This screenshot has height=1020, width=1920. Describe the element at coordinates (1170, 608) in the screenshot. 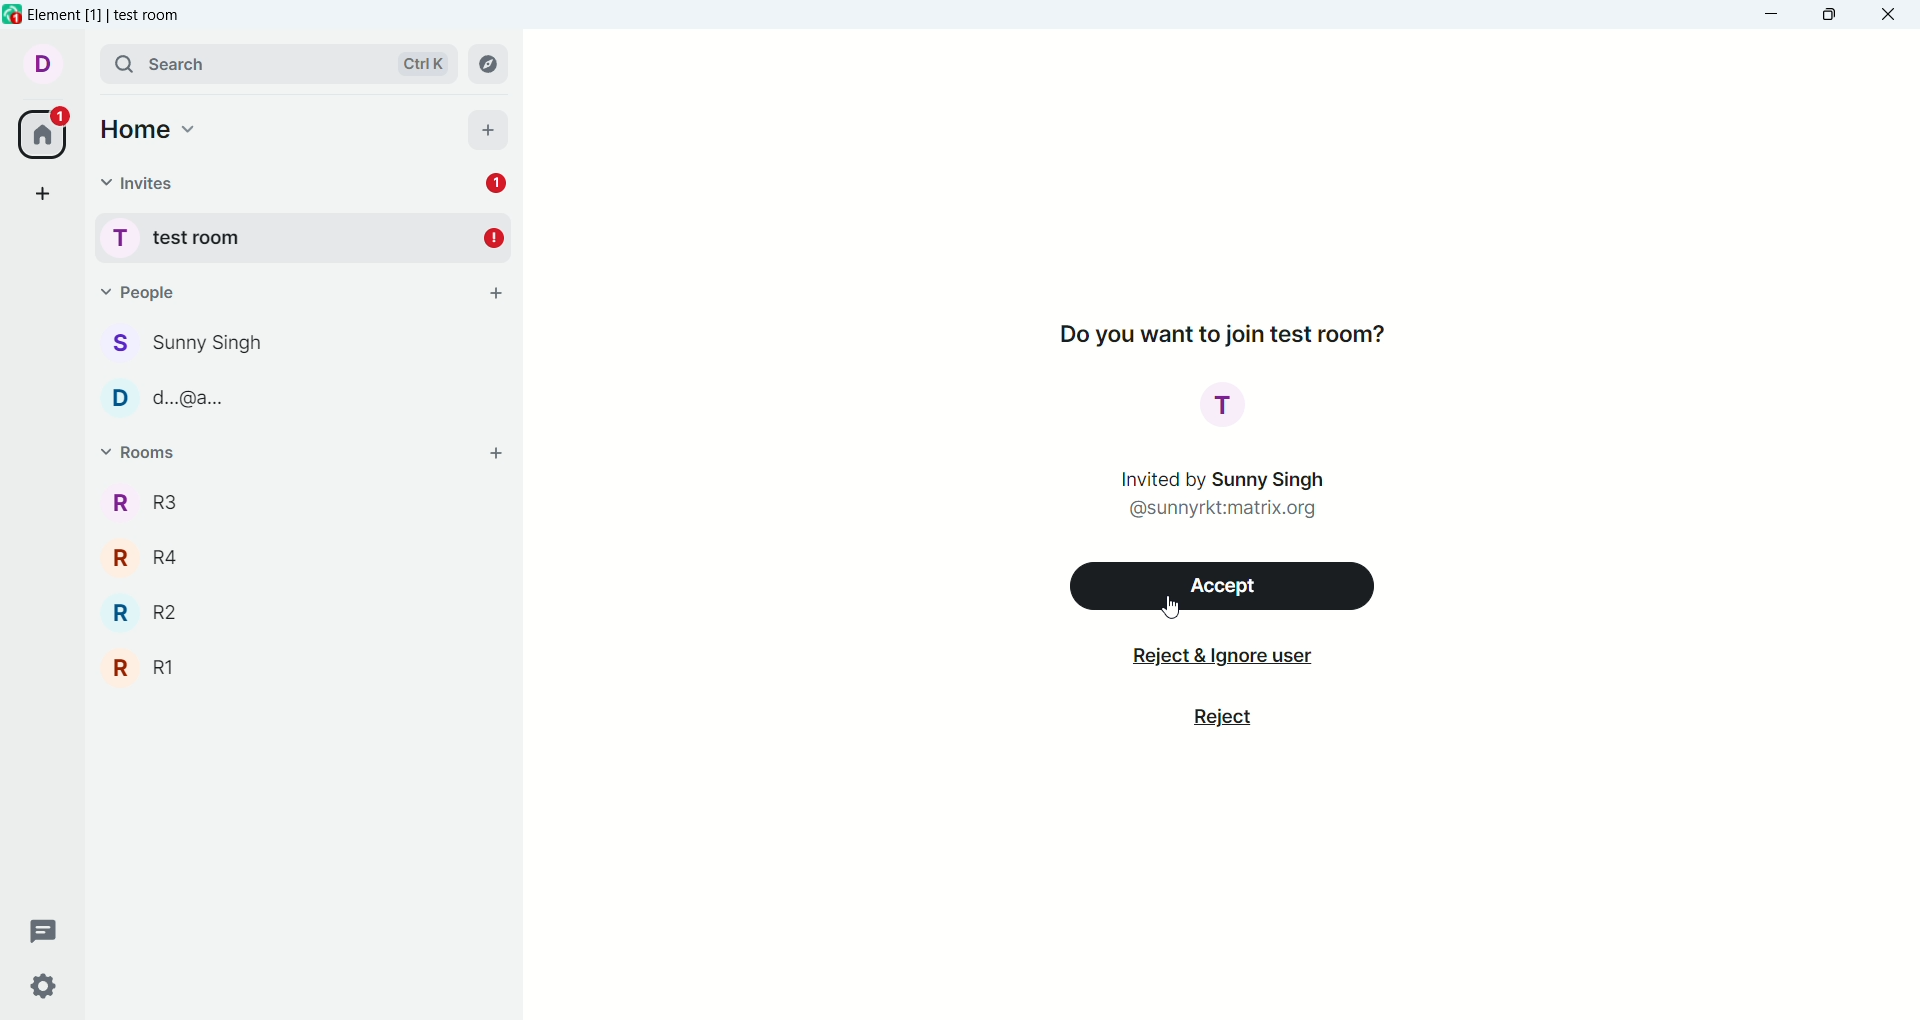

I see `cursor` at that location.